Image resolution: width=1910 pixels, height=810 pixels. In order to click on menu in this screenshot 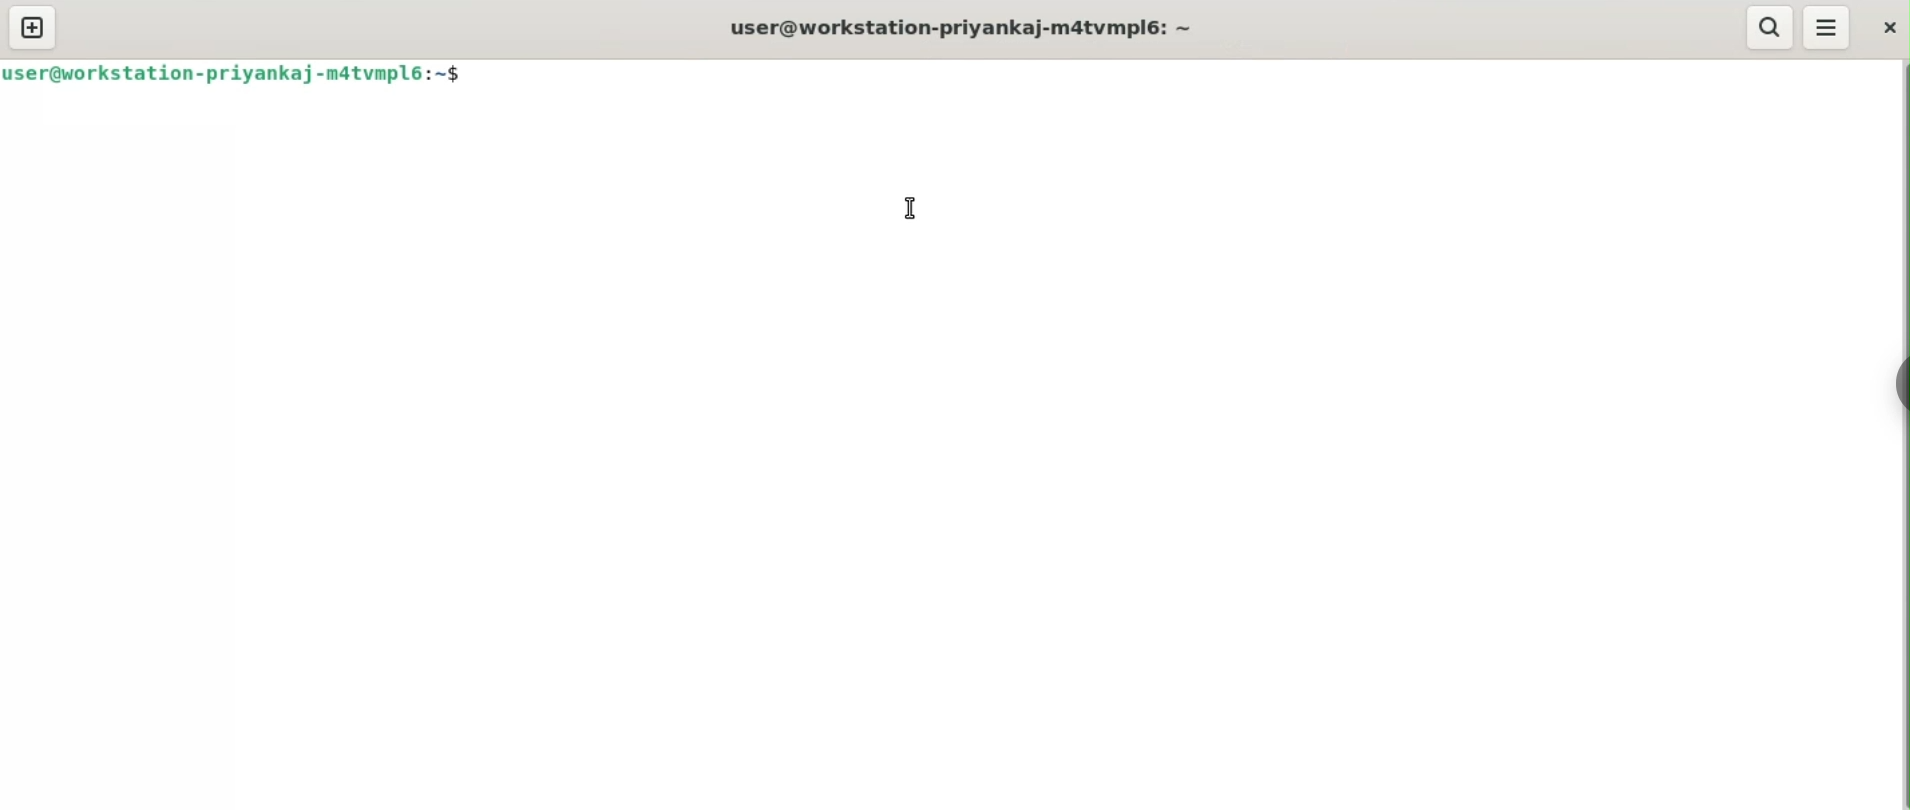, I will do `click(1825, 29)`.